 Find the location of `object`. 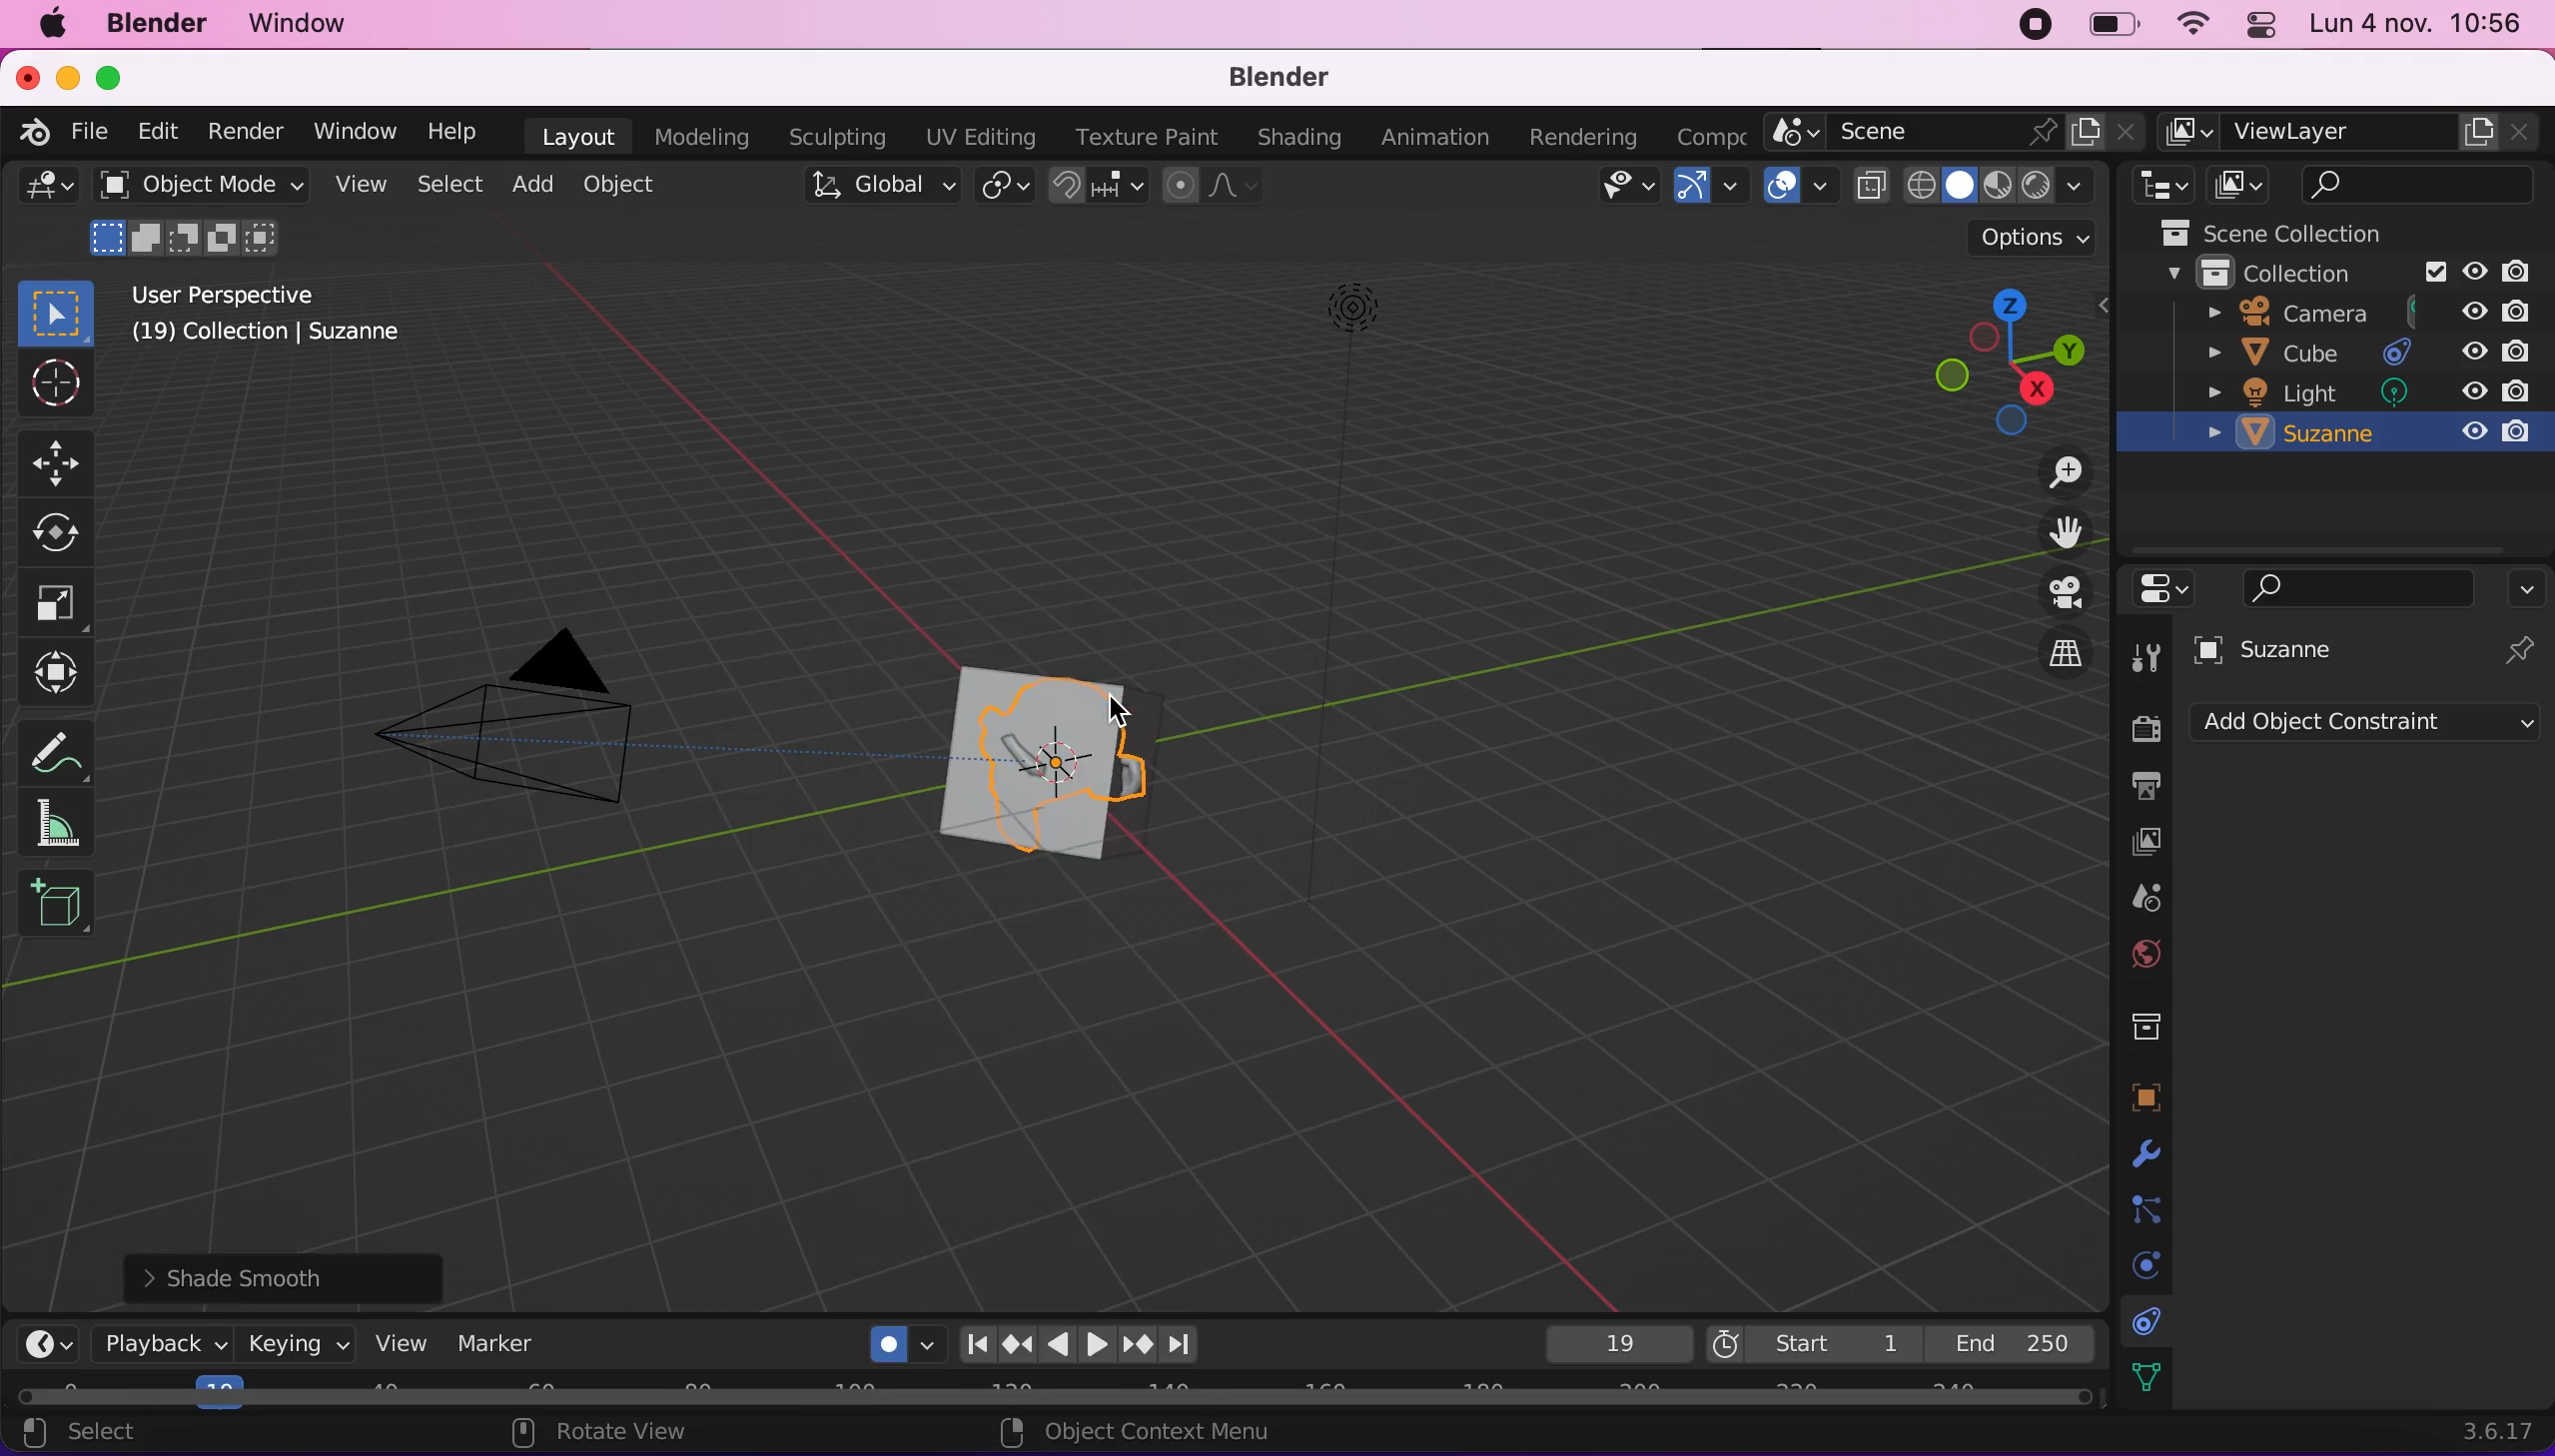

object is located at coordinates (2145, 1090).